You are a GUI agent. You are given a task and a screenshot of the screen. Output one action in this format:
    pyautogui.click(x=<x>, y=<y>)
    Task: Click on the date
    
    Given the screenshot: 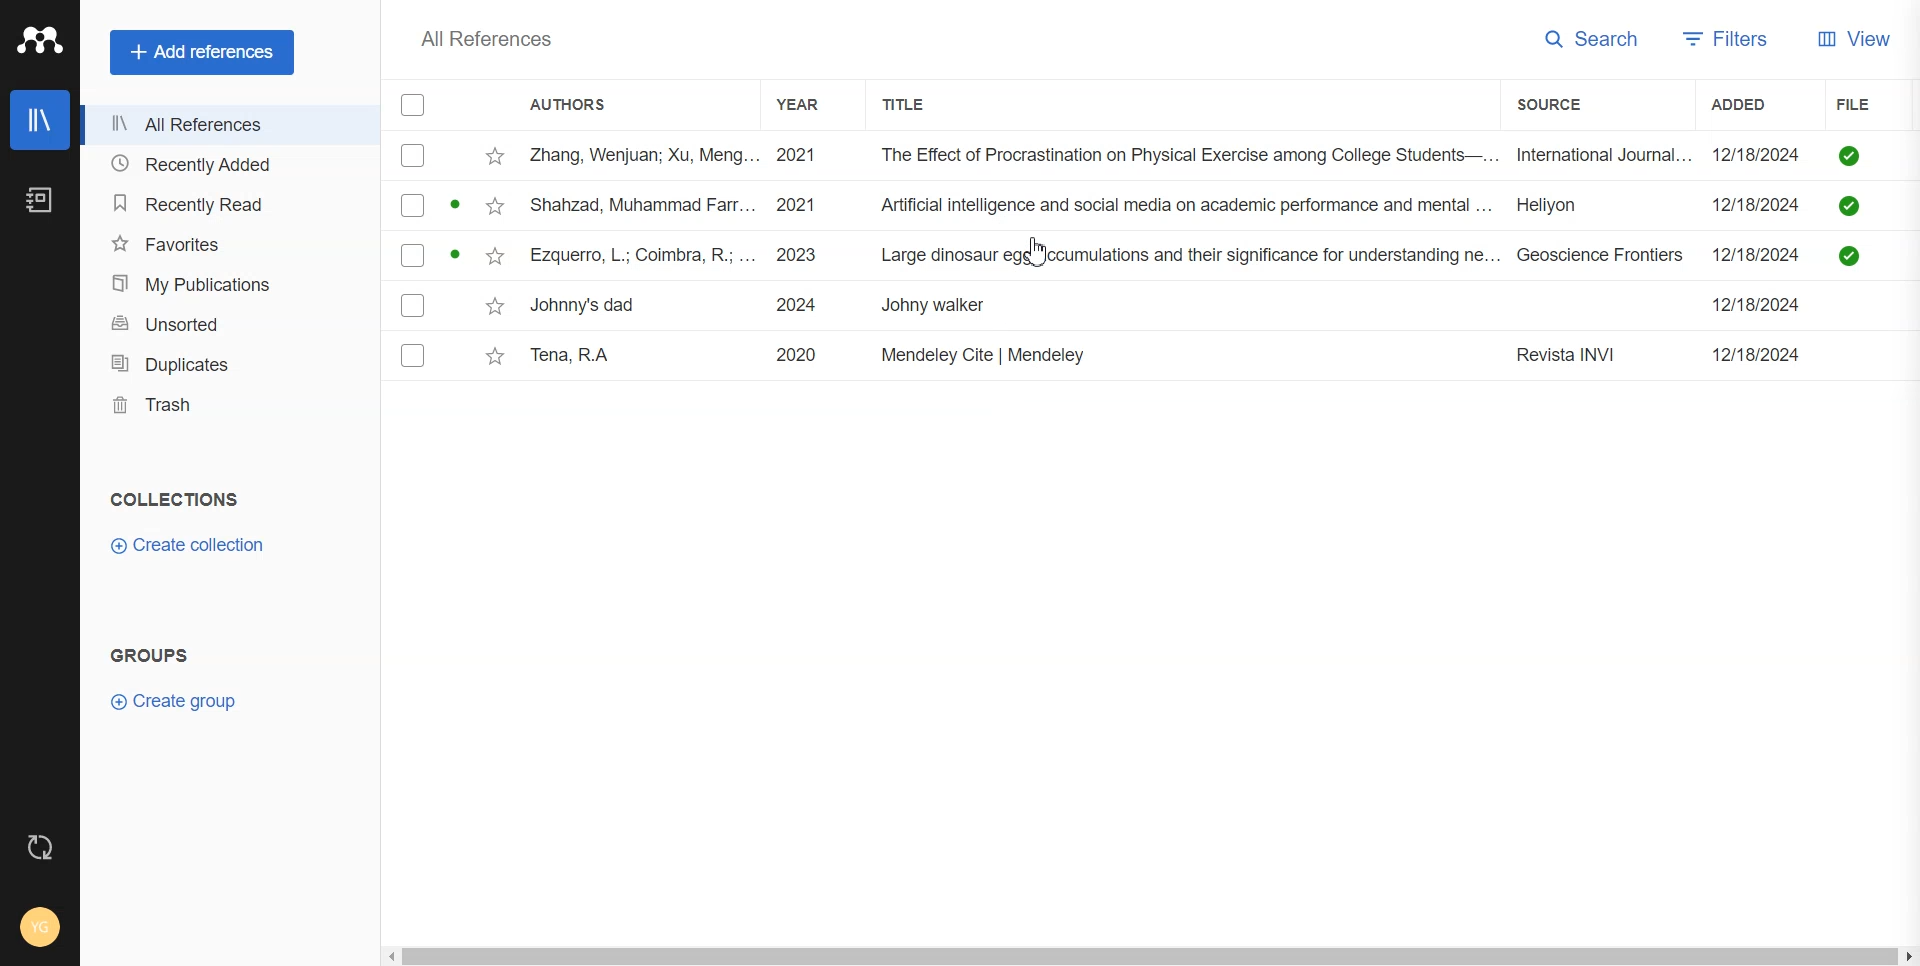 What is the action you would take?
    pyautogui.click(x=1755, y=355)
    